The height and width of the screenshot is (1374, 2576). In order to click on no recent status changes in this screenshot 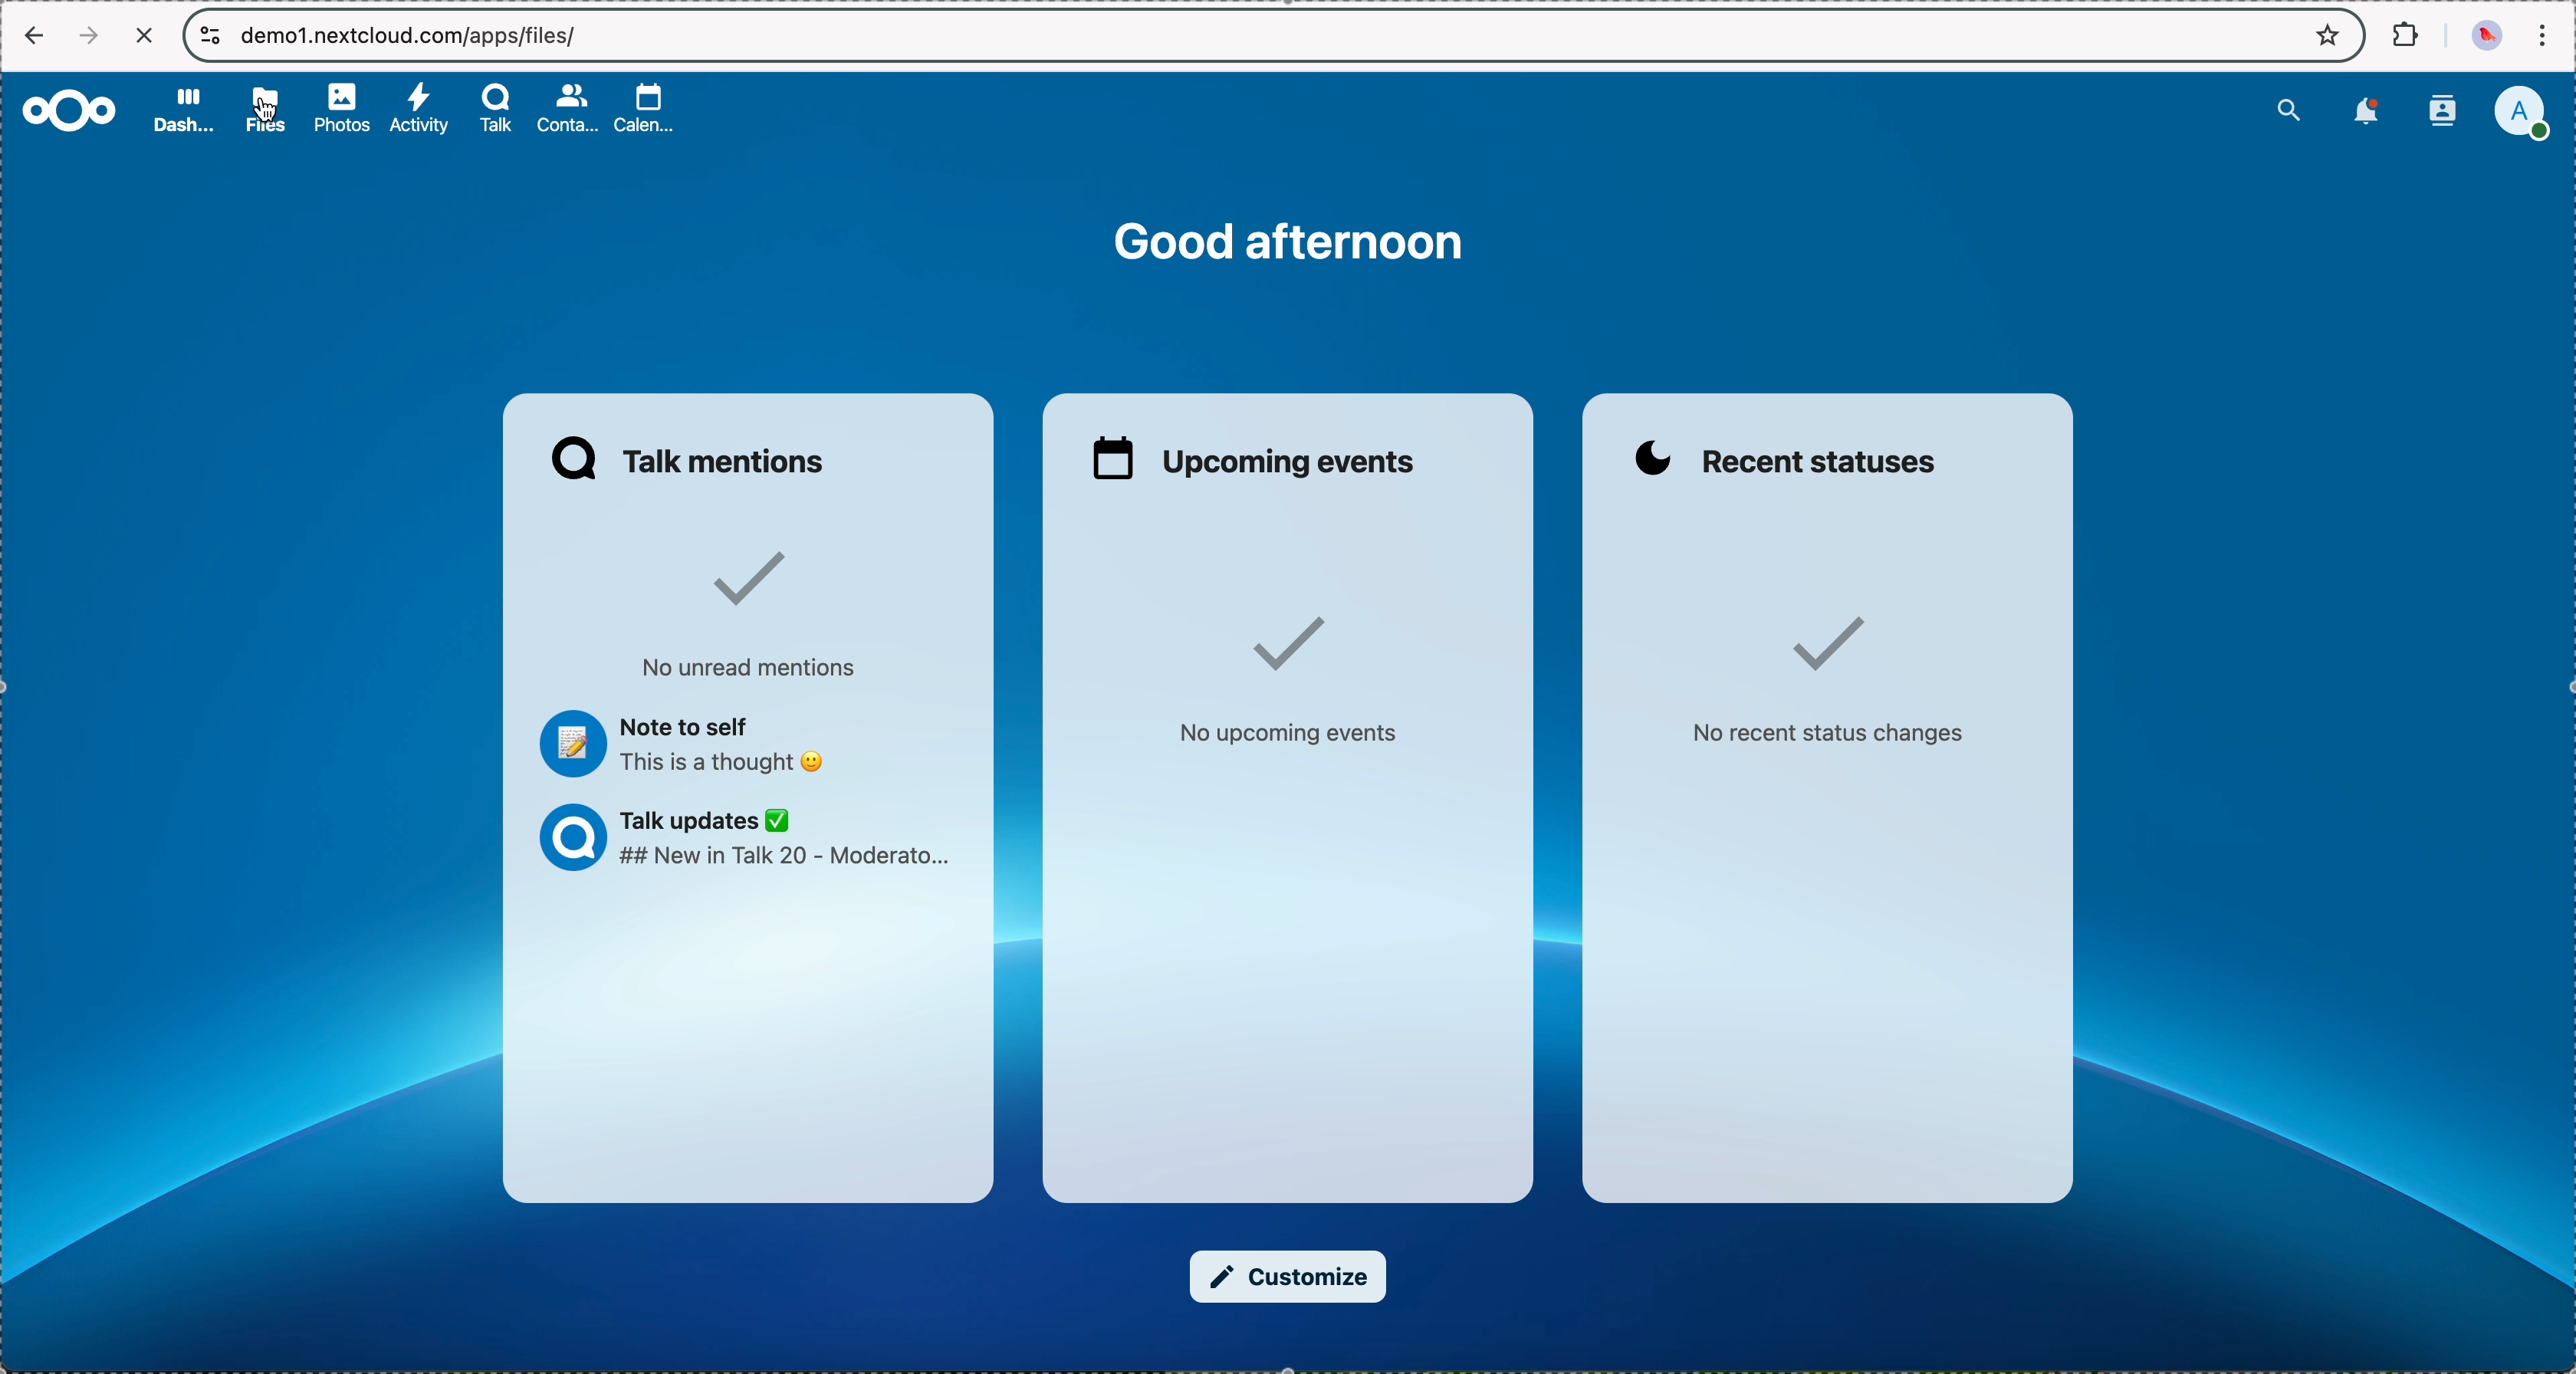, I will do `click(1826, 682)`.